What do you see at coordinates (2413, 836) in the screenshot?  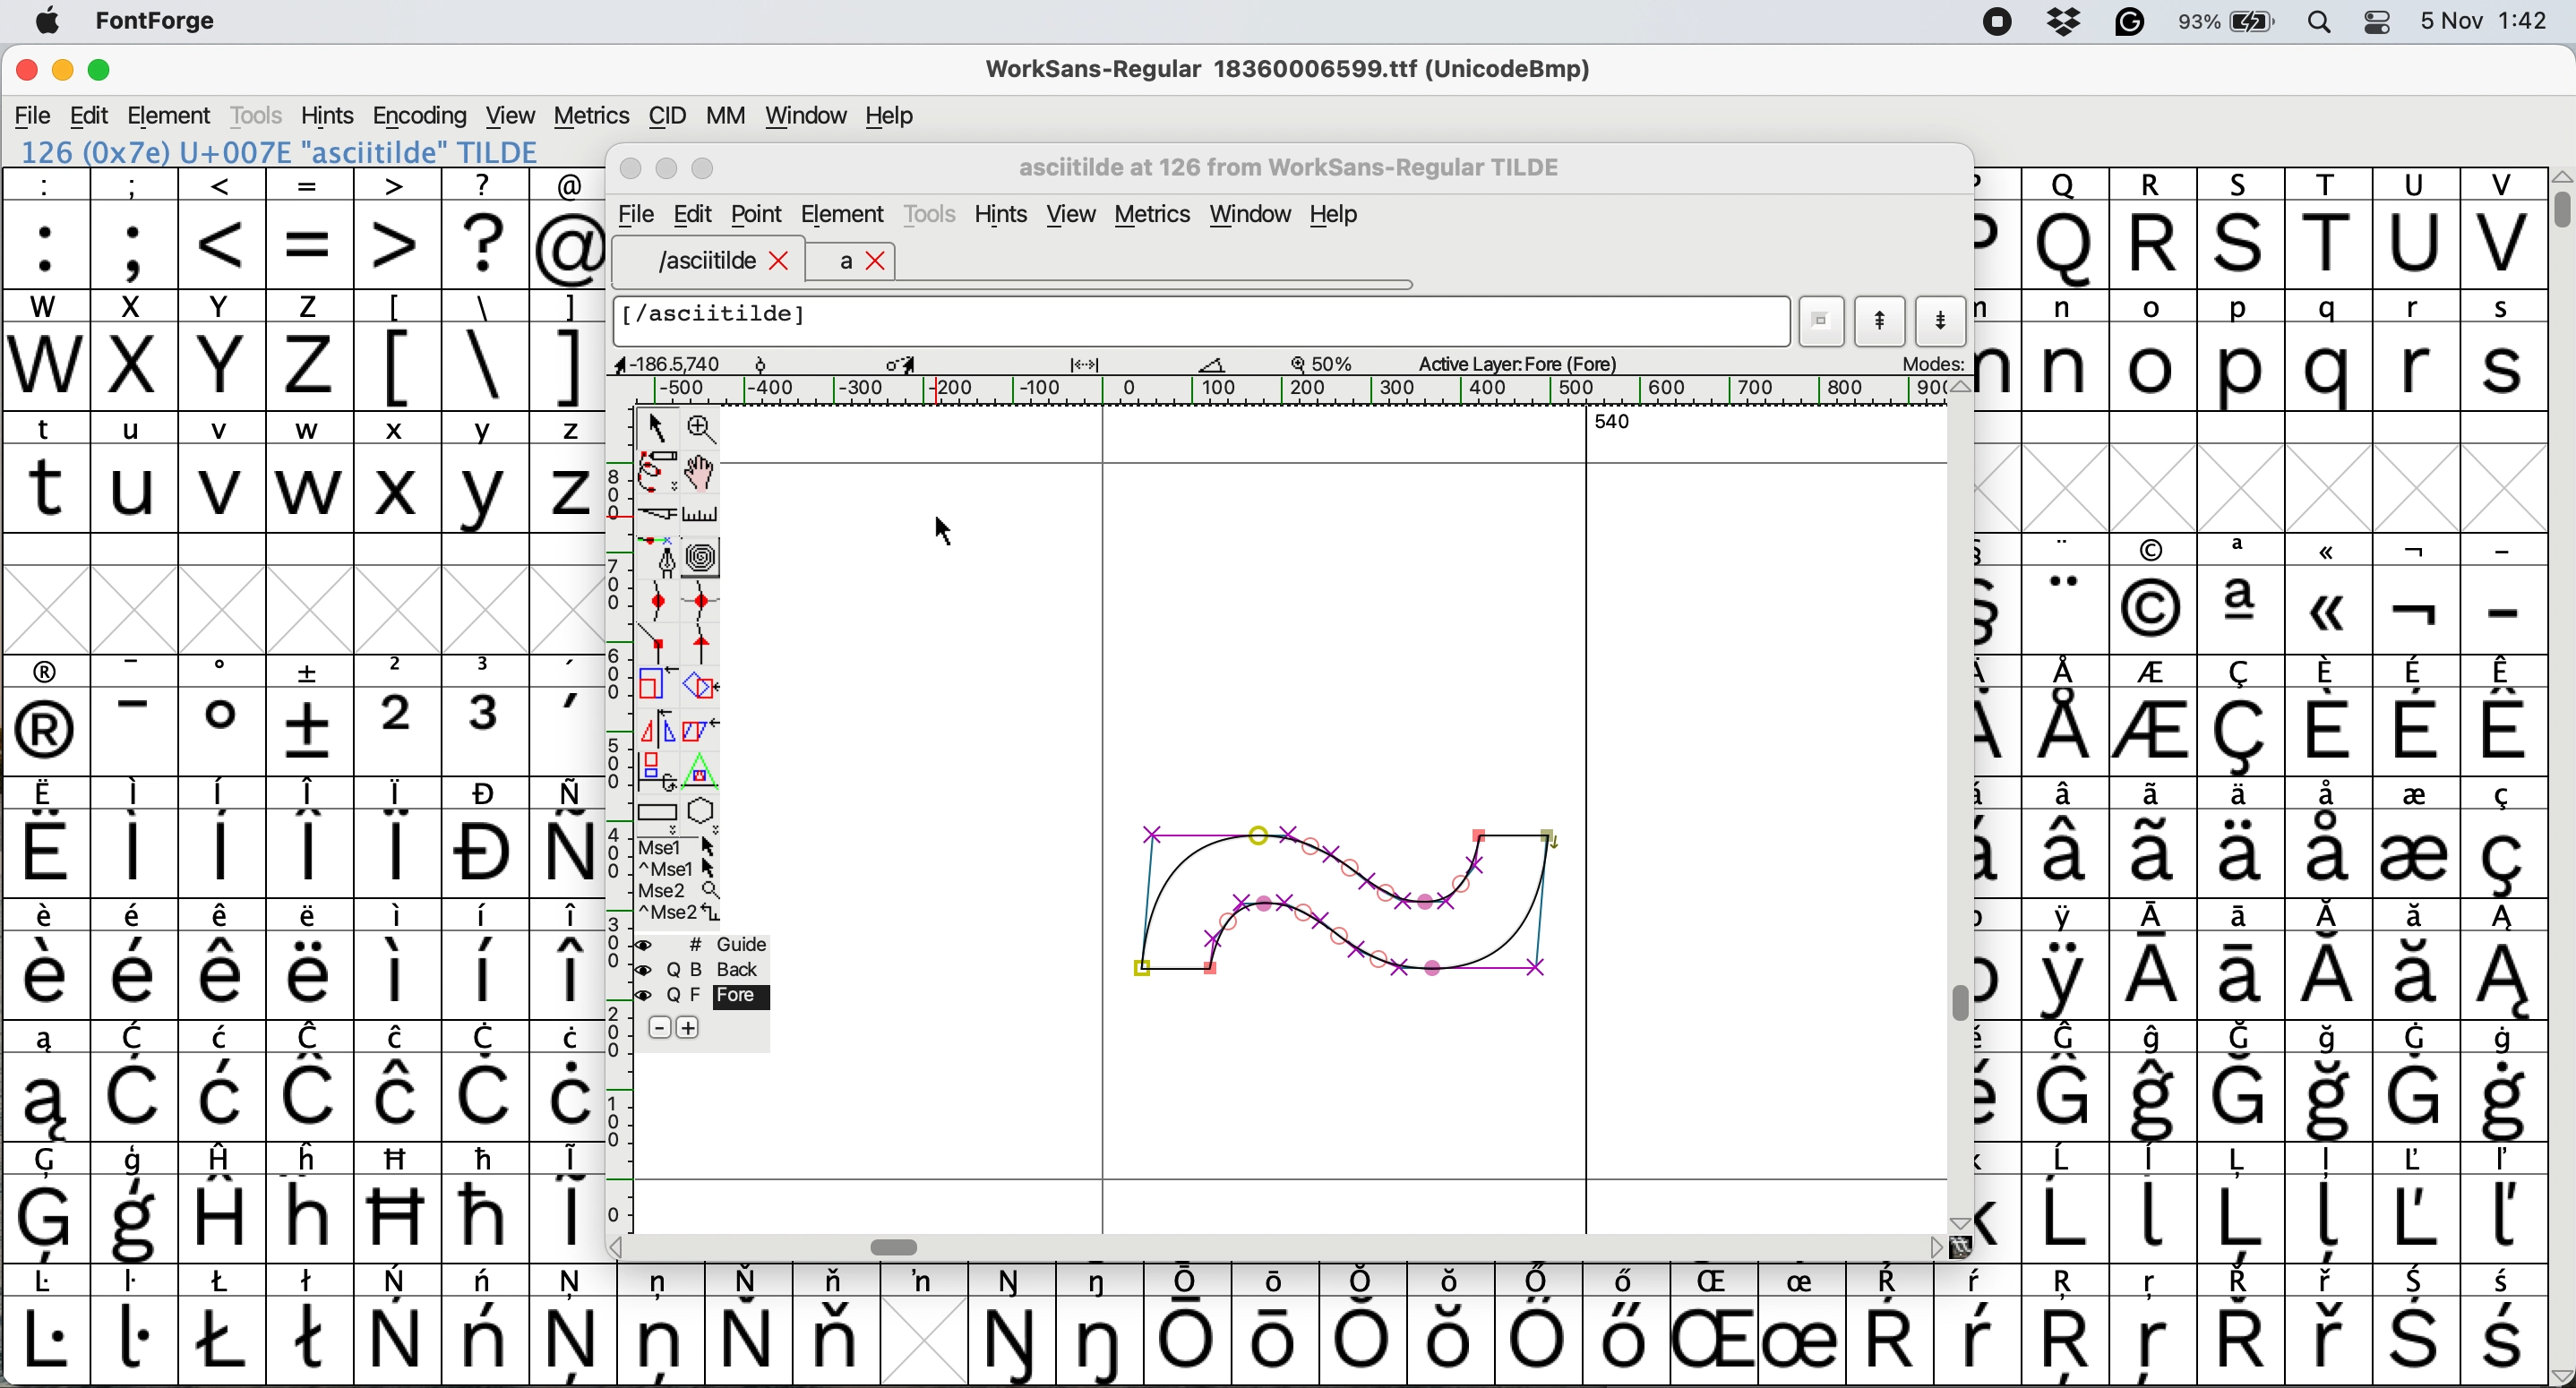 I see `symbol` at bounding box center [2413, 836].